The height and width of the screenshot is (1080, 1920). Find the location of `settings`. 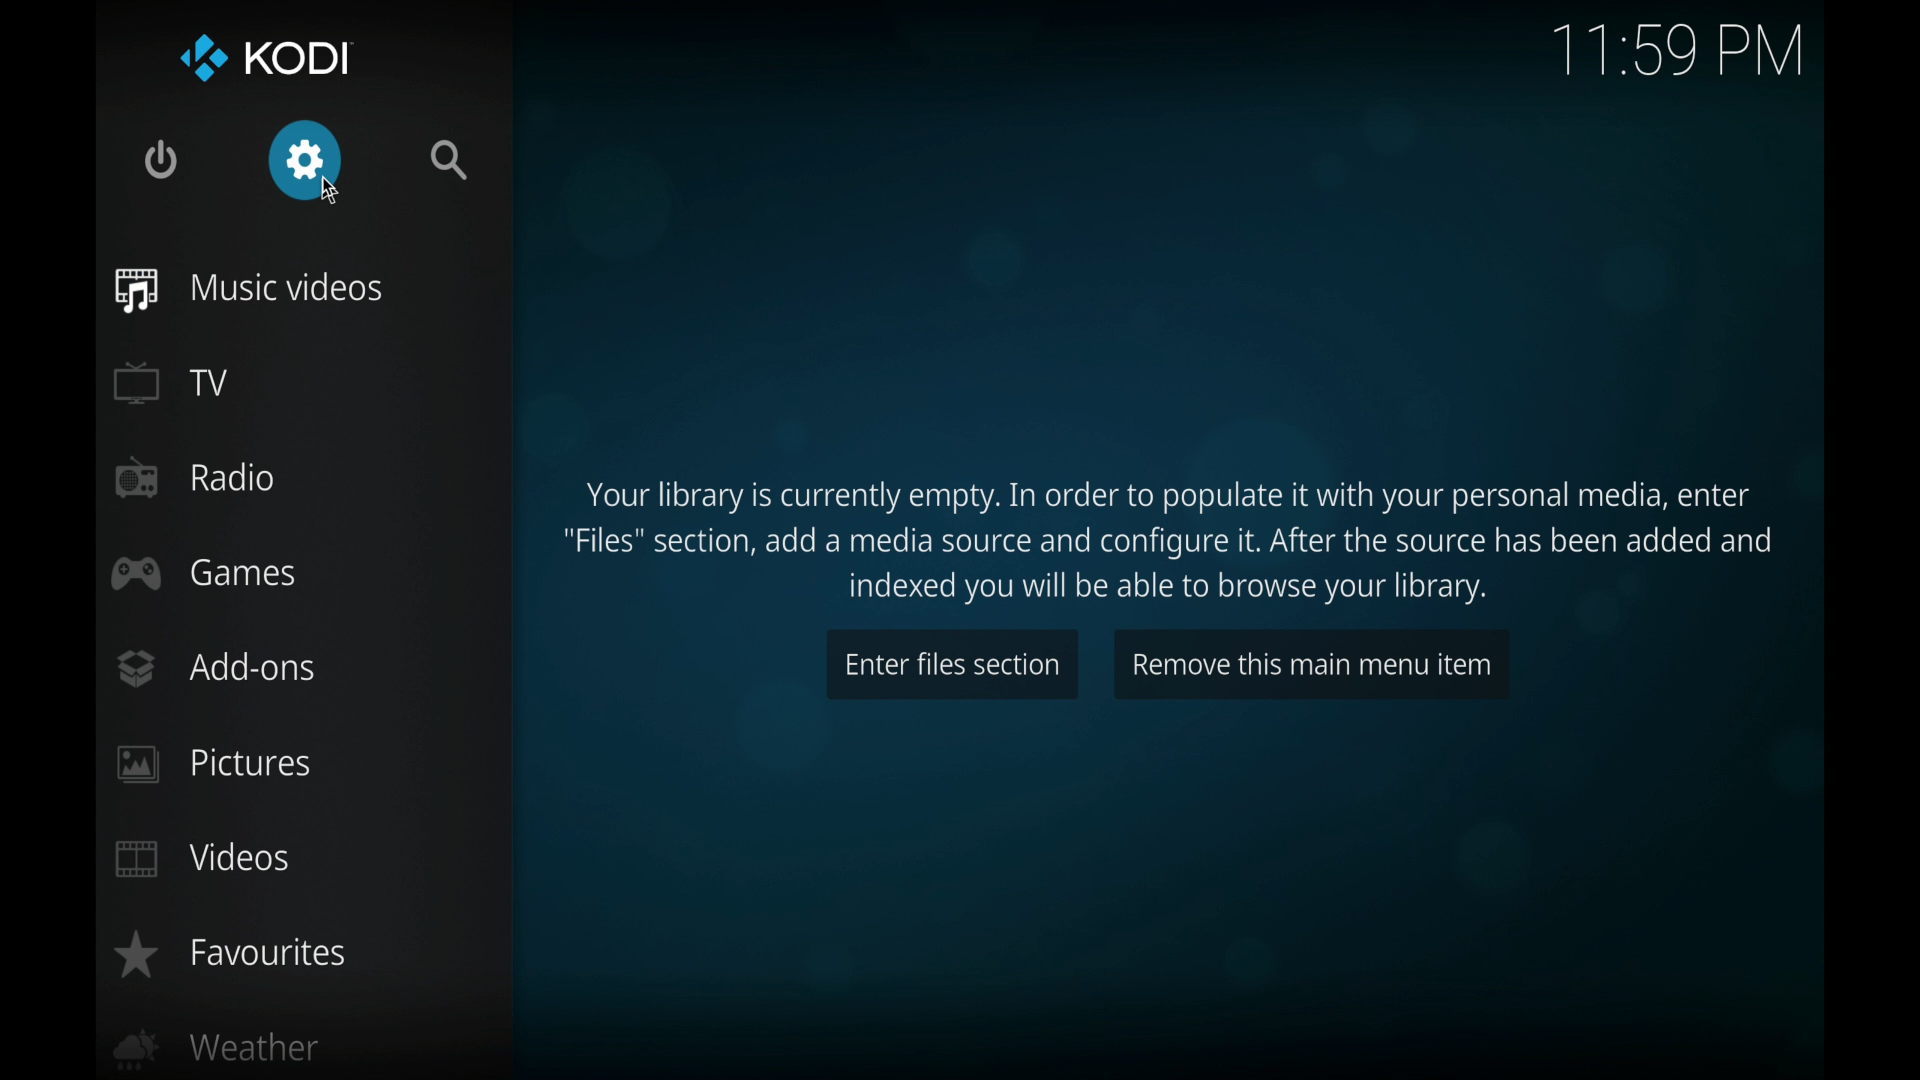

settings is located at coordinates (305, 161).